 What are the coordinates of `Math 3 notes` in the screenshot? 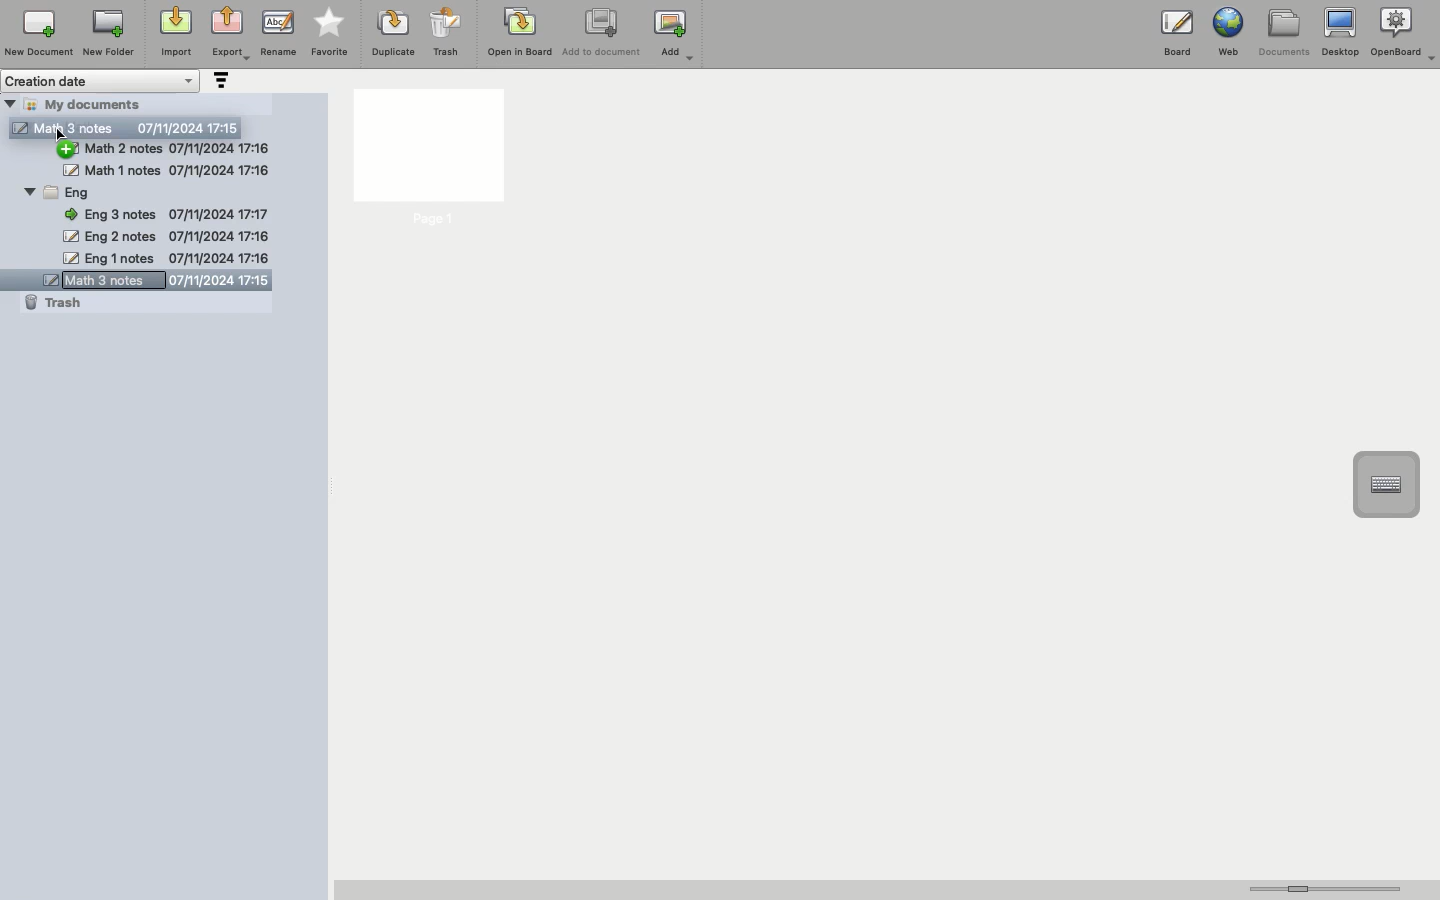 It's located at (145, 282).